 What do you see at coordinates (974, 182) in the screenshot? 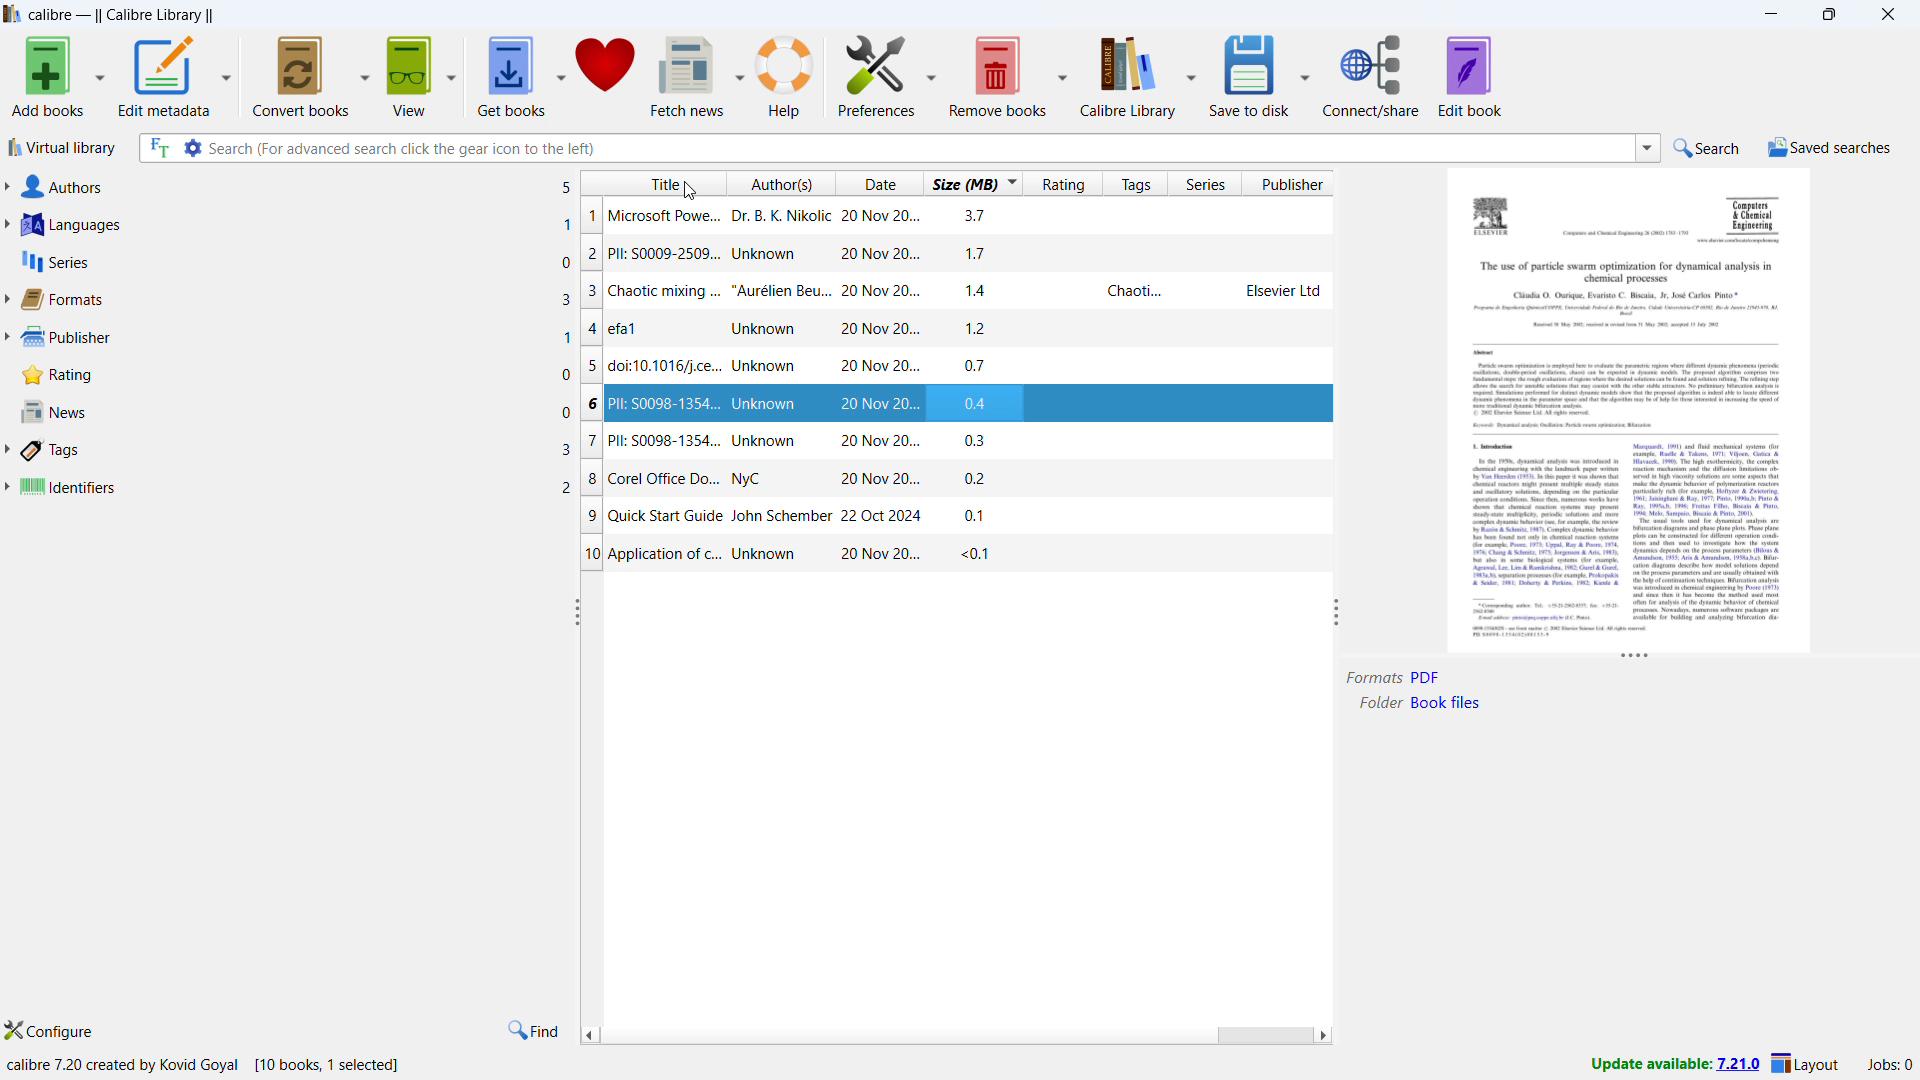
I see `sort by size` at bounding box center [974, 182].